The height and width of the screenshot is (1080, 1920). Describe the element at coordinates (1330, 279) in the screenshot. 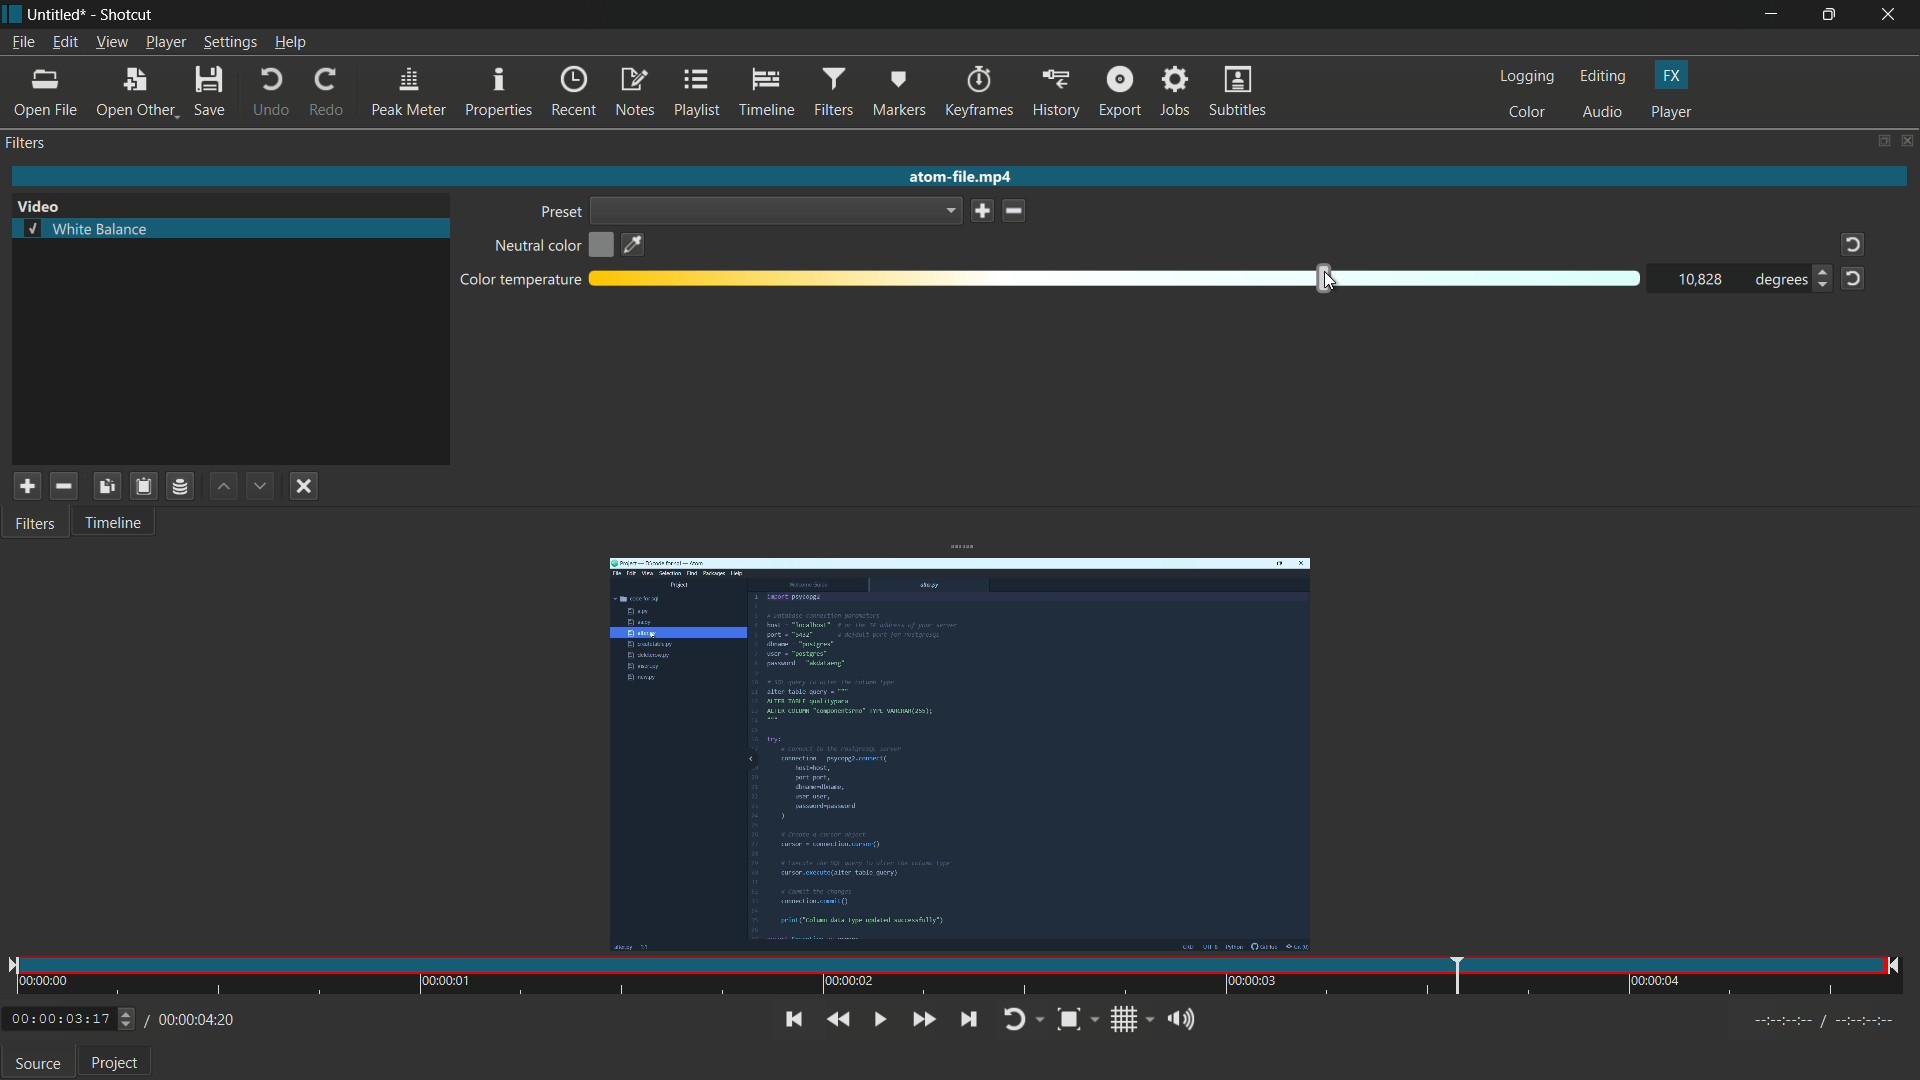

I see `cursor` at that location.